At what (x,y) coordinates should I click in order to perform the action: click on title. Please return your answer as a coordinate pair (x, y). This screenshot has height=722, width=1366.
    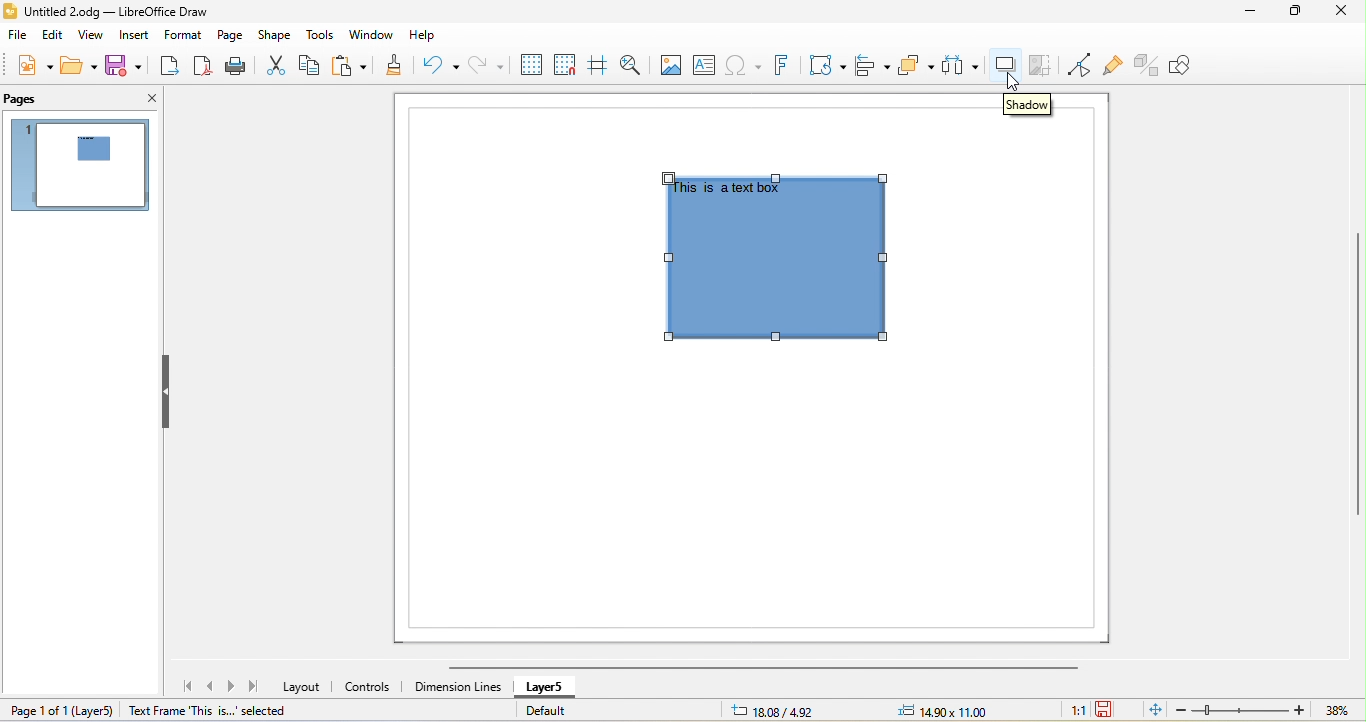
    Looking at the image, I should click on (115, 12).